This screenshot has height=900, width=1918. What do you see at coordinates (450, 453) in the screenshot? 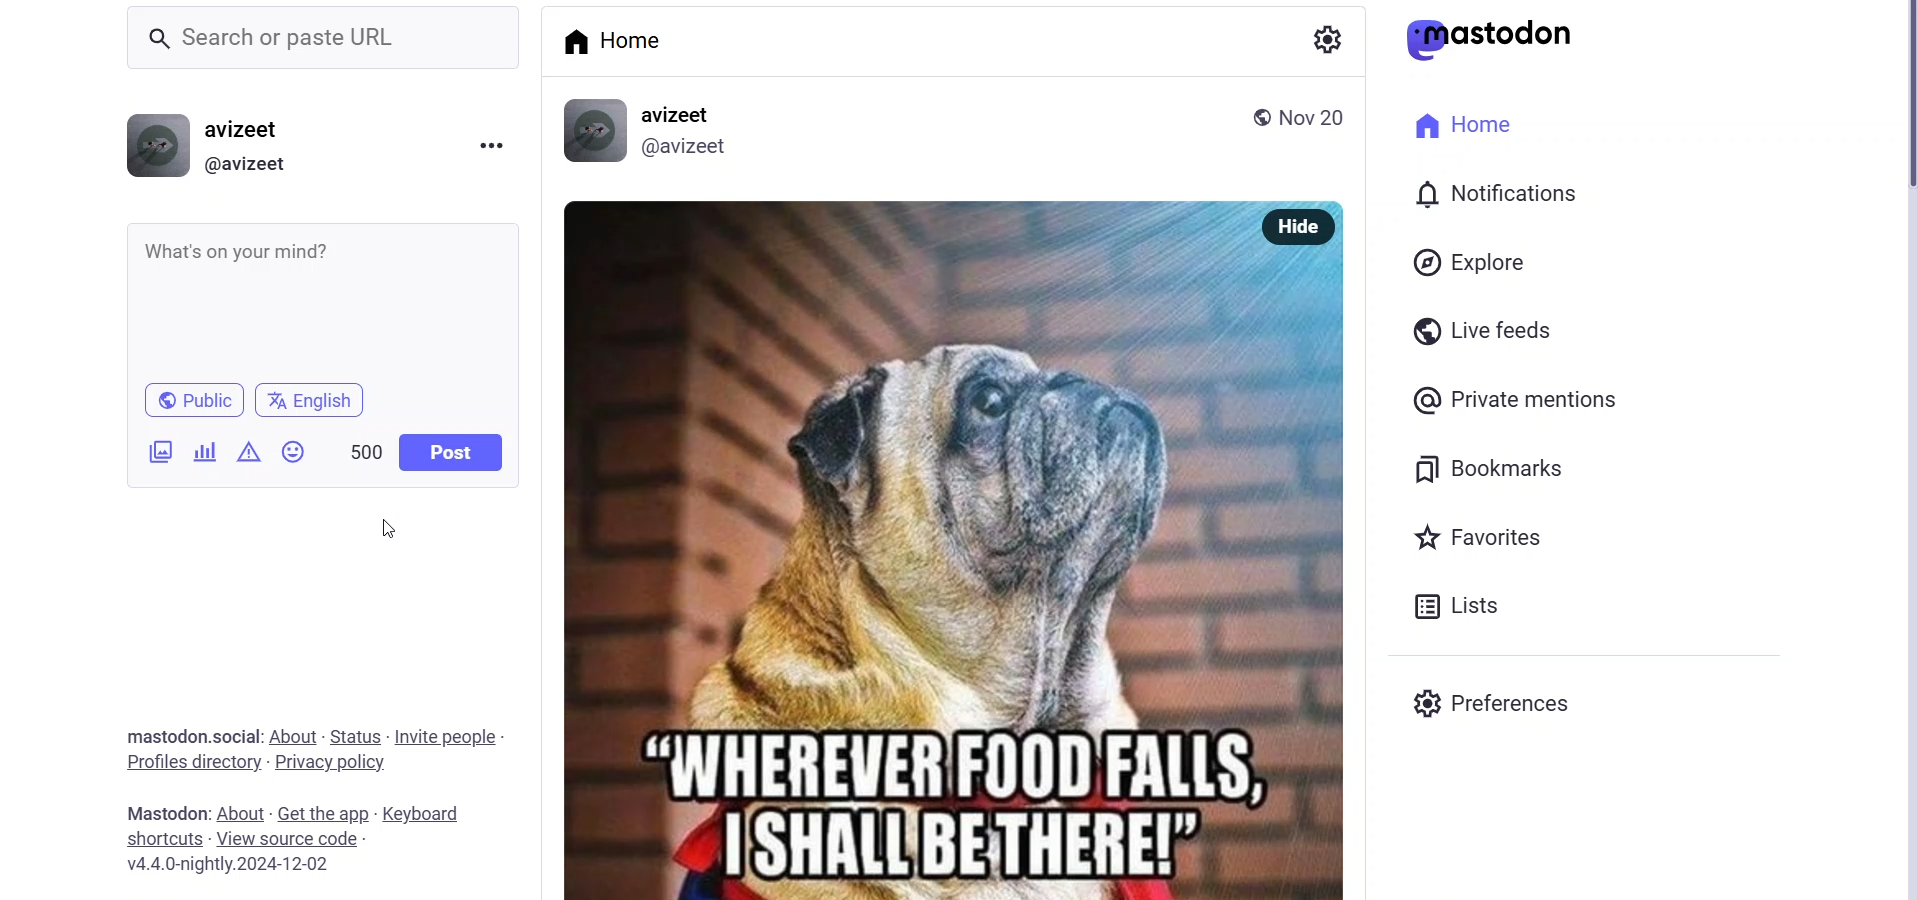
I see `post` at bounding box center [450, 453].